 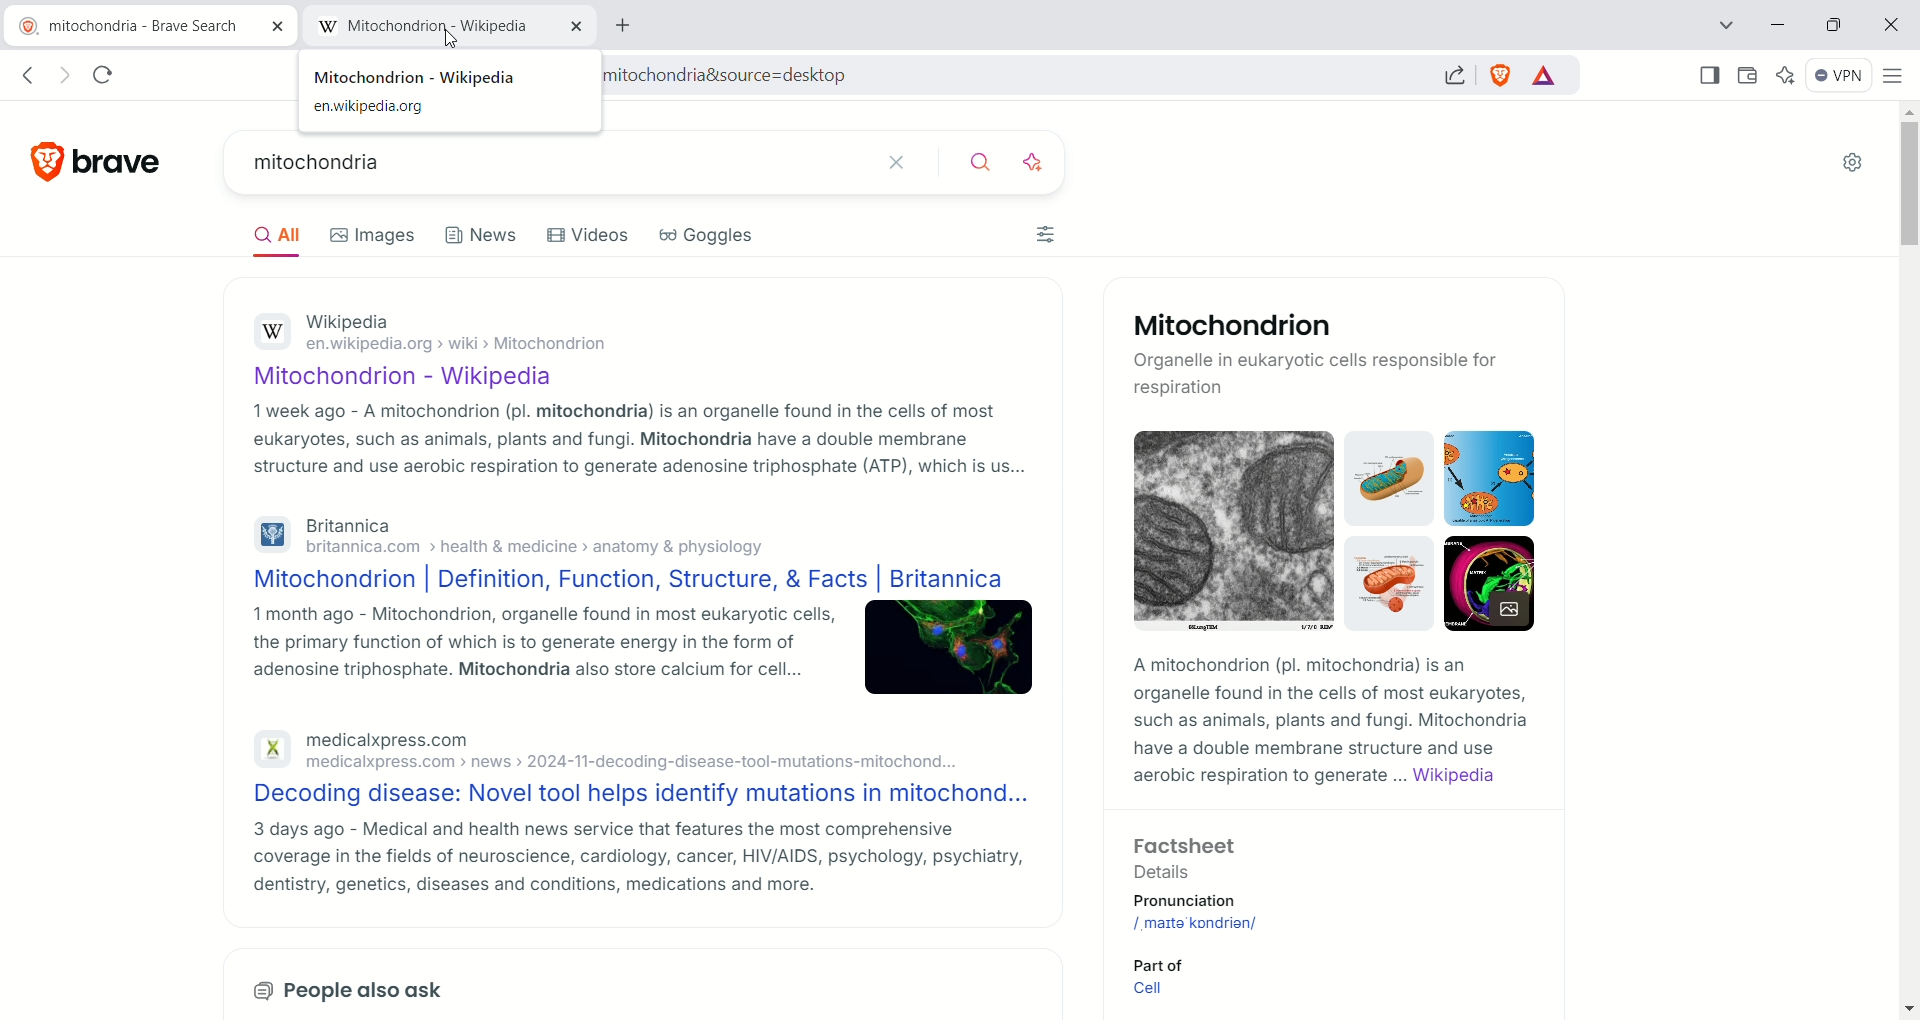 I want to click on wikipedia, so click(x=1460, y=775).